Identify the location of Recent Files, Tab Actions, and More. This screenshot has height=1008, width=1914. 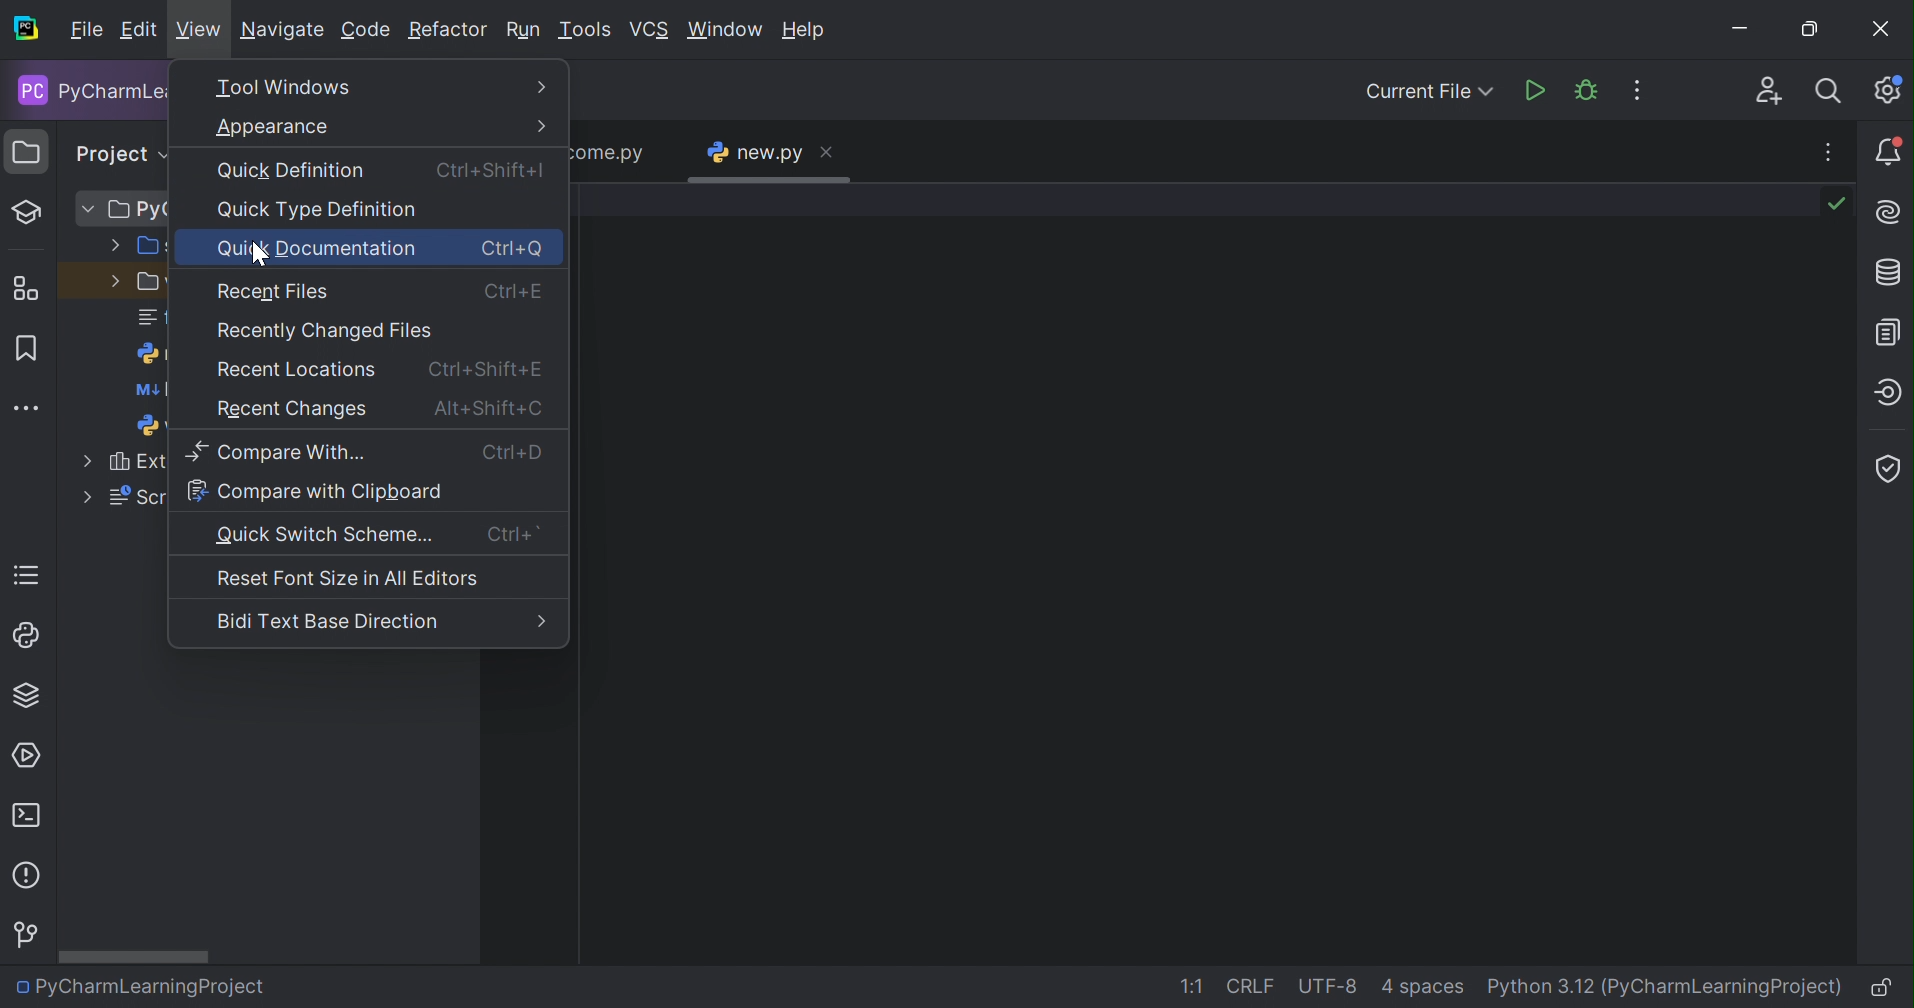
(1829, 148).